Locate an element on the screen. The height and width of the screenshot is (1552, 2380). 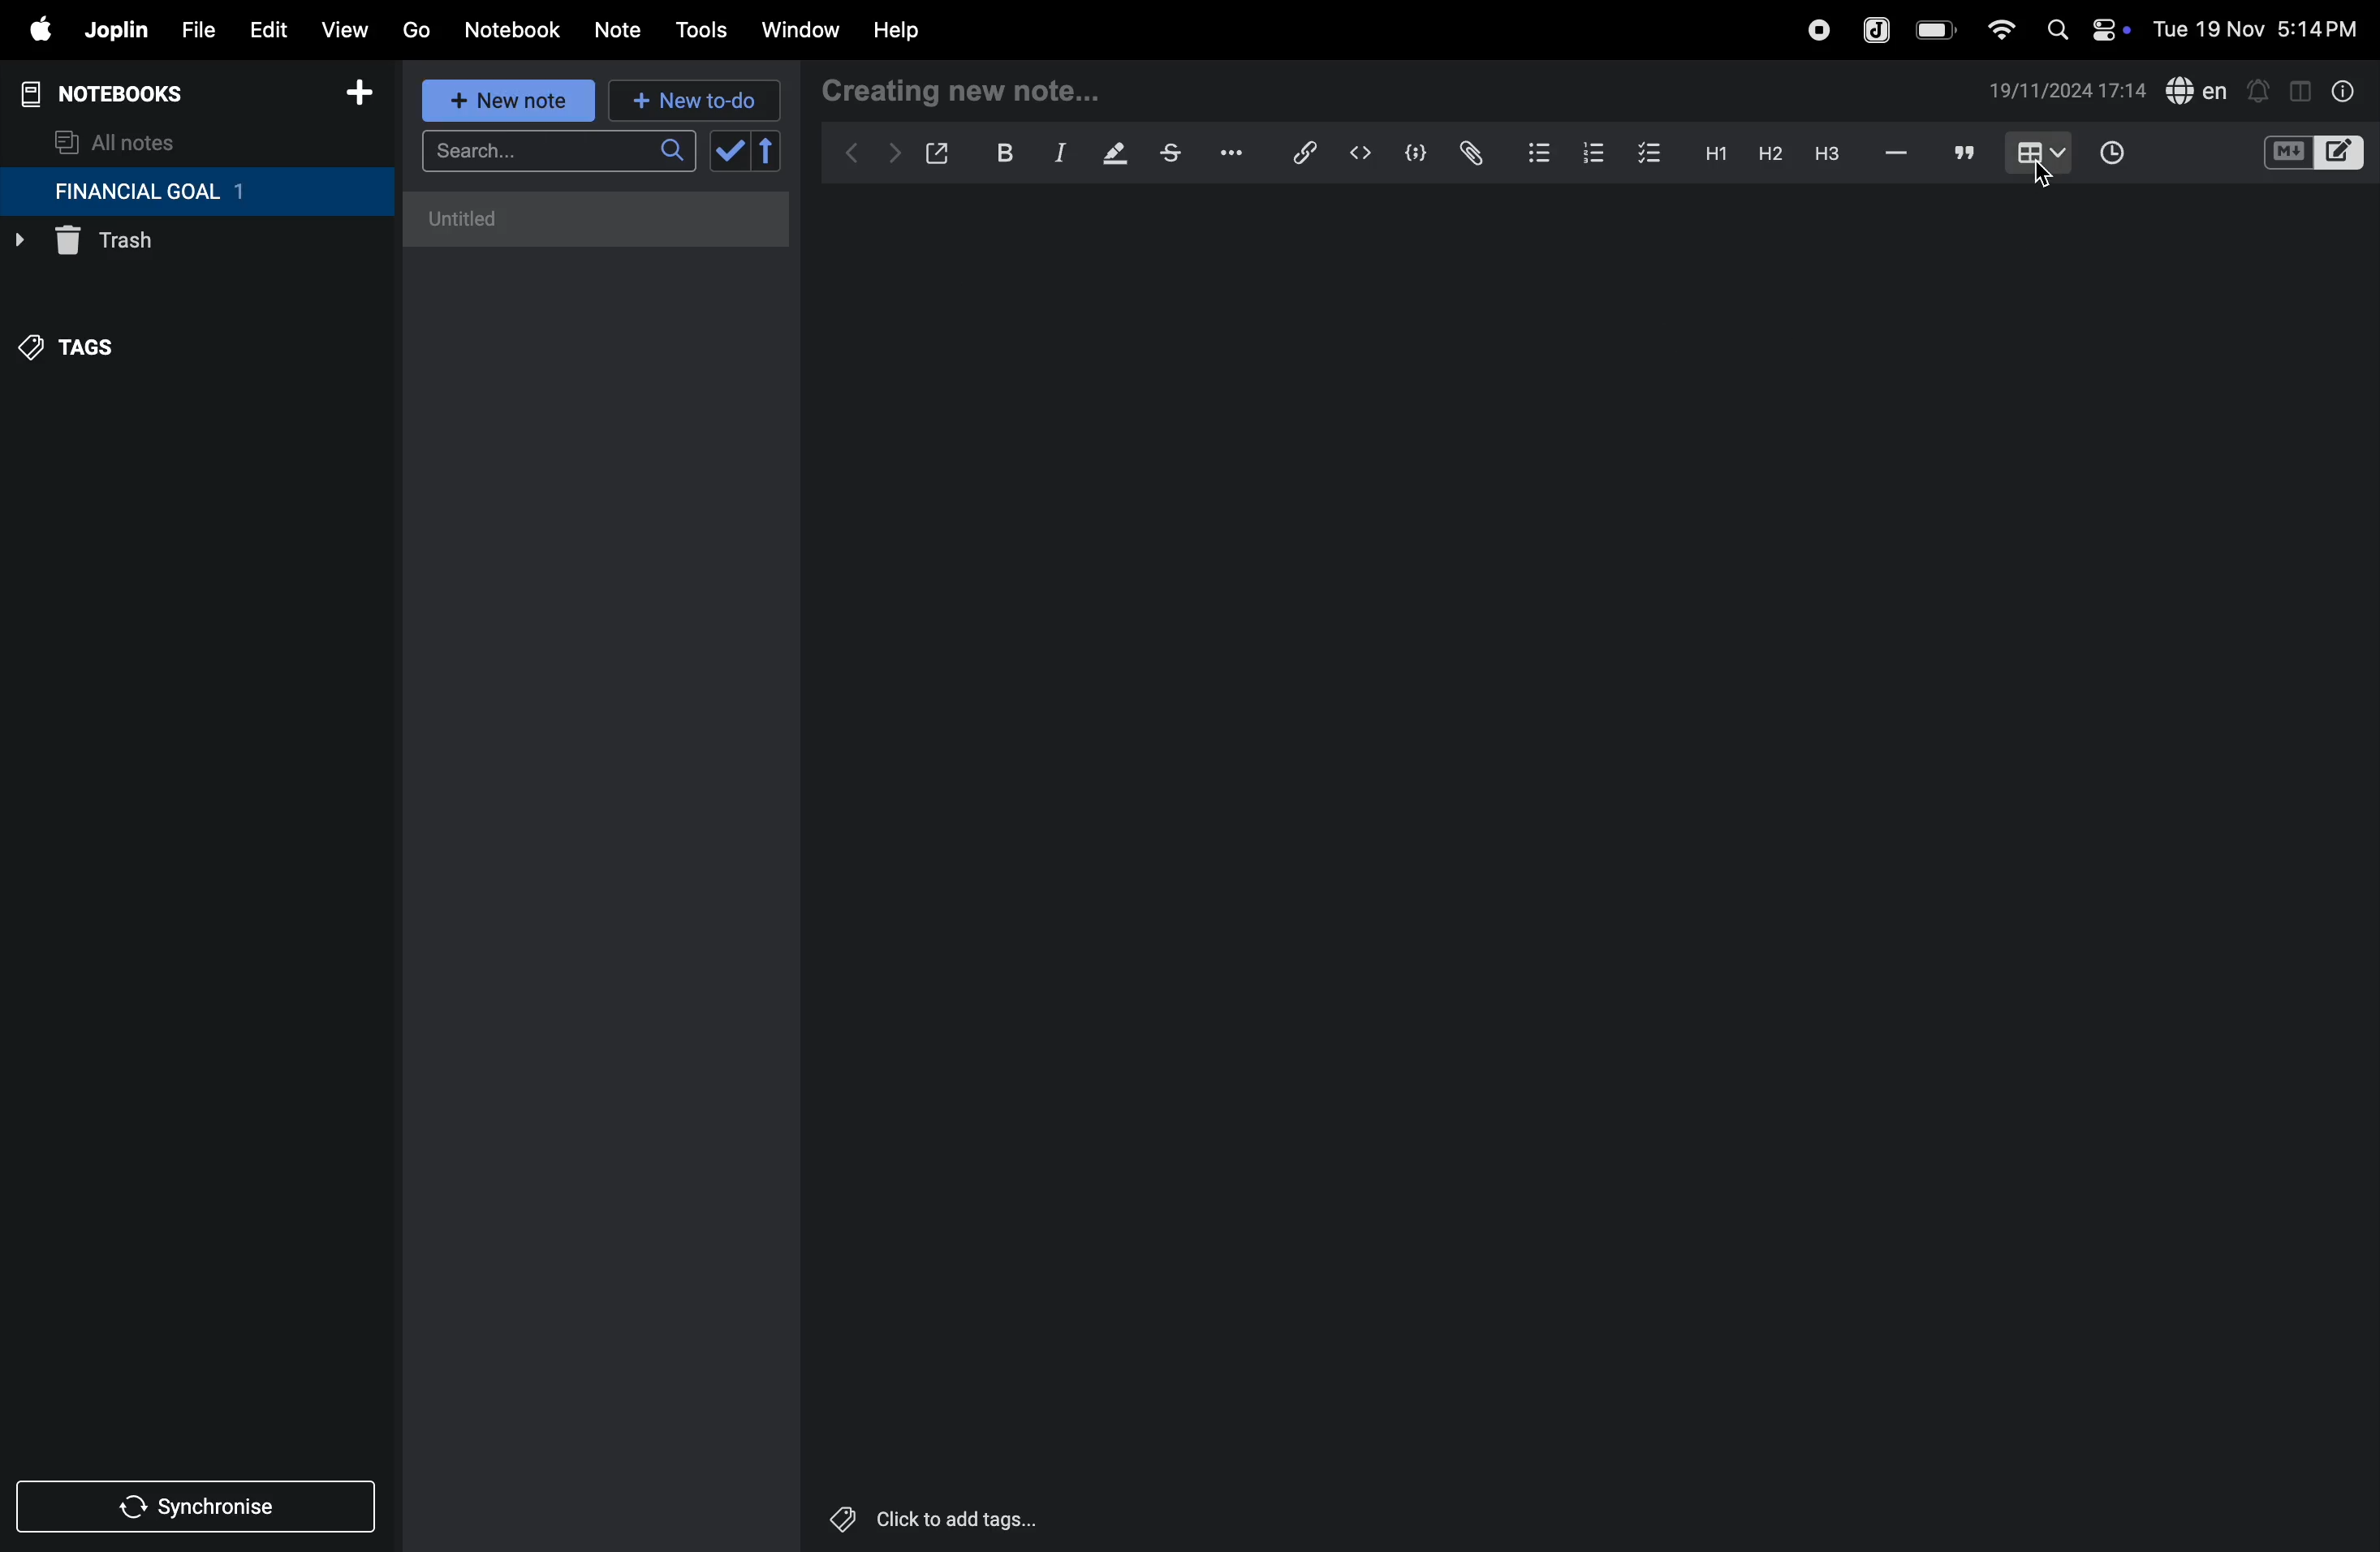
check box is located at coordinates (1650, 154).